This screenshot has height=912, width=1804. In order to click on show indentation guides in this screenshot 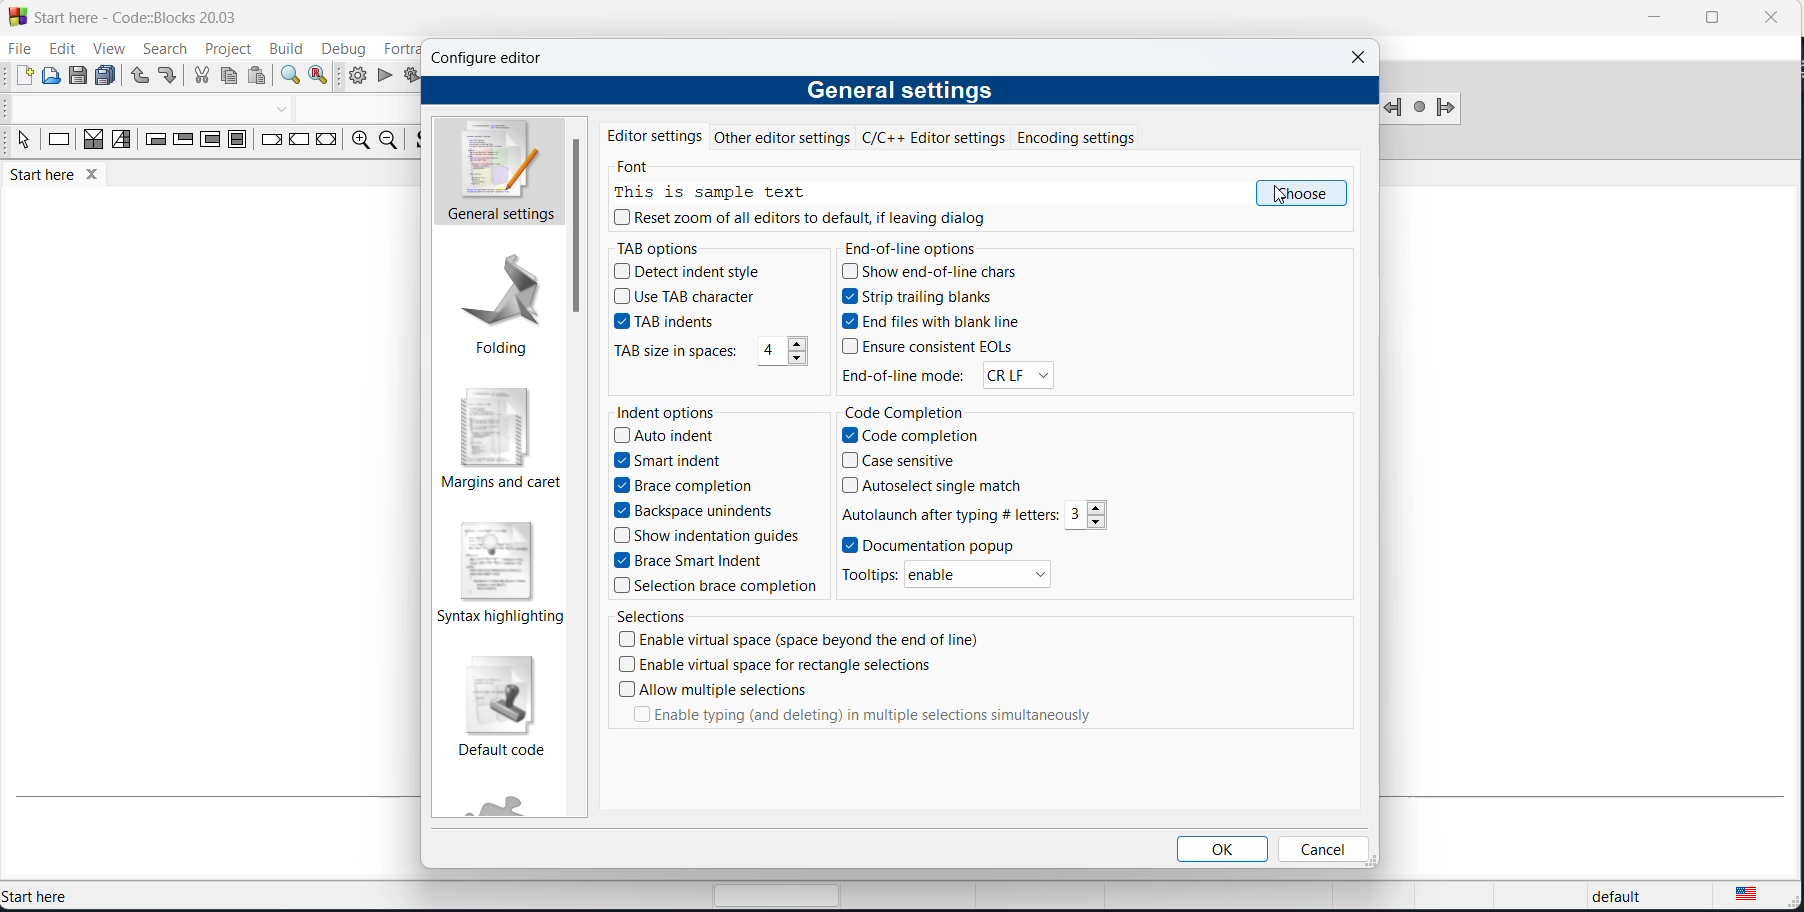, I will do `click(708, 537)`.